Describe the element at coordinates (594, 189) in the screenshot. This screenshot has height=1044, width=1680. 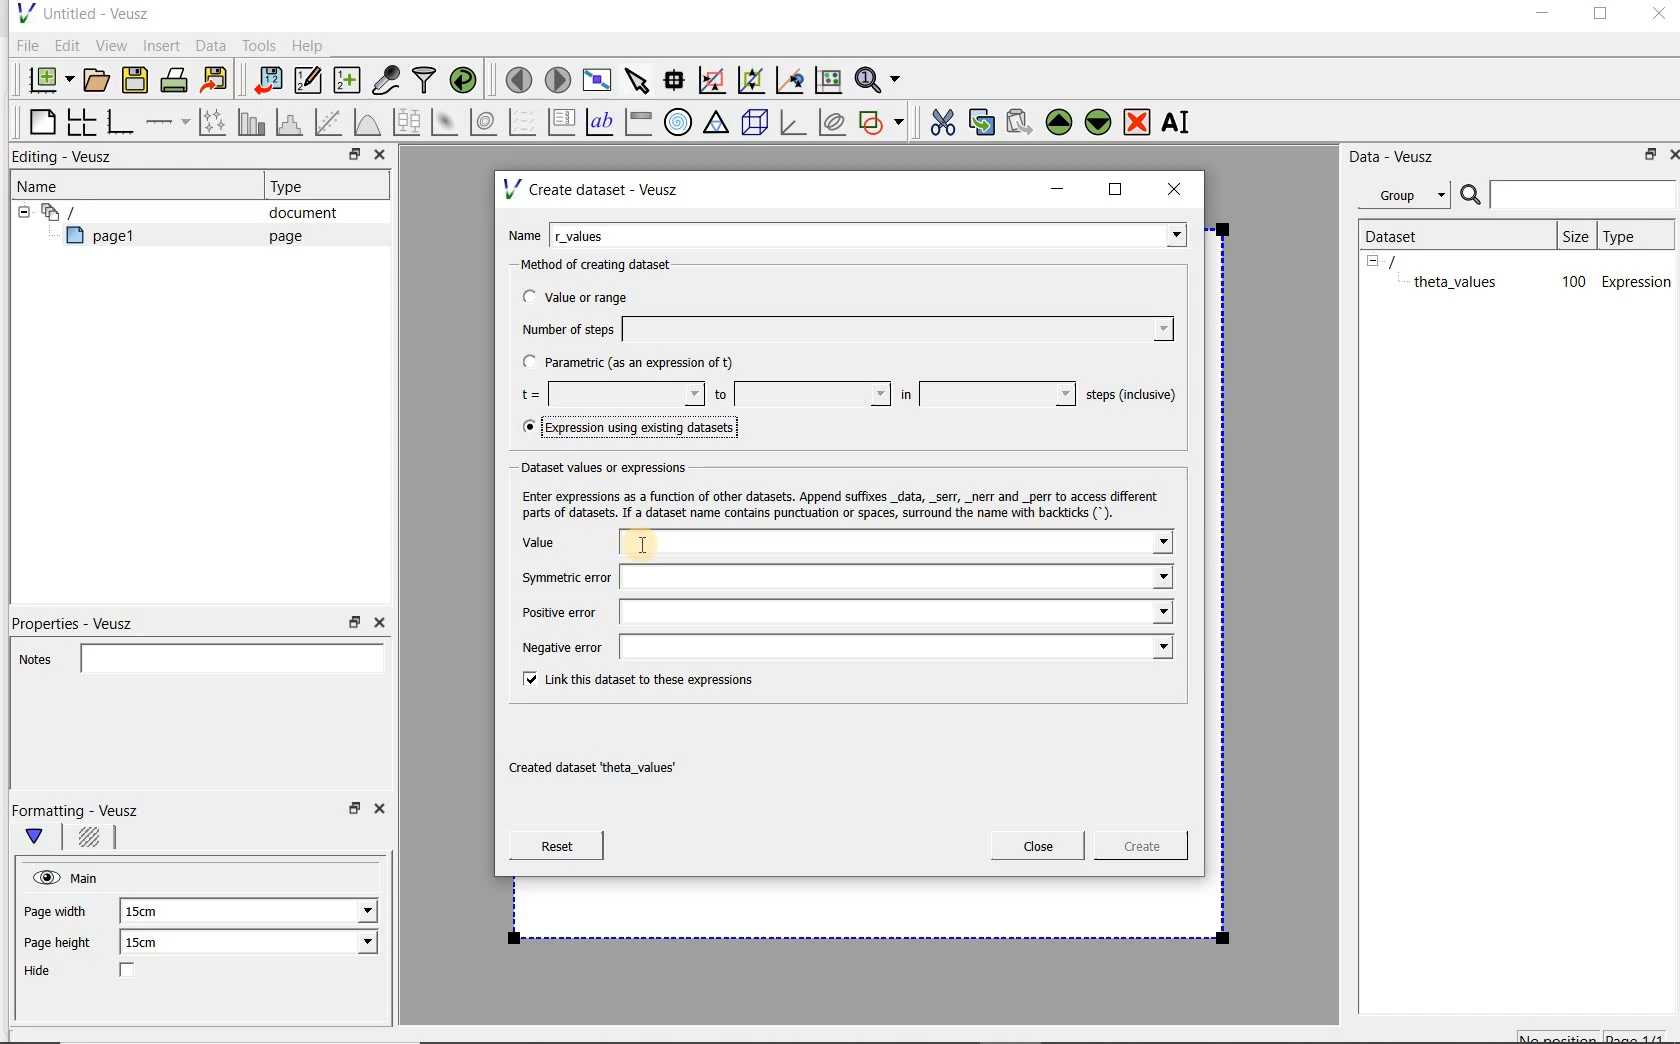
I see `Create dataset - Veusz` at that location.